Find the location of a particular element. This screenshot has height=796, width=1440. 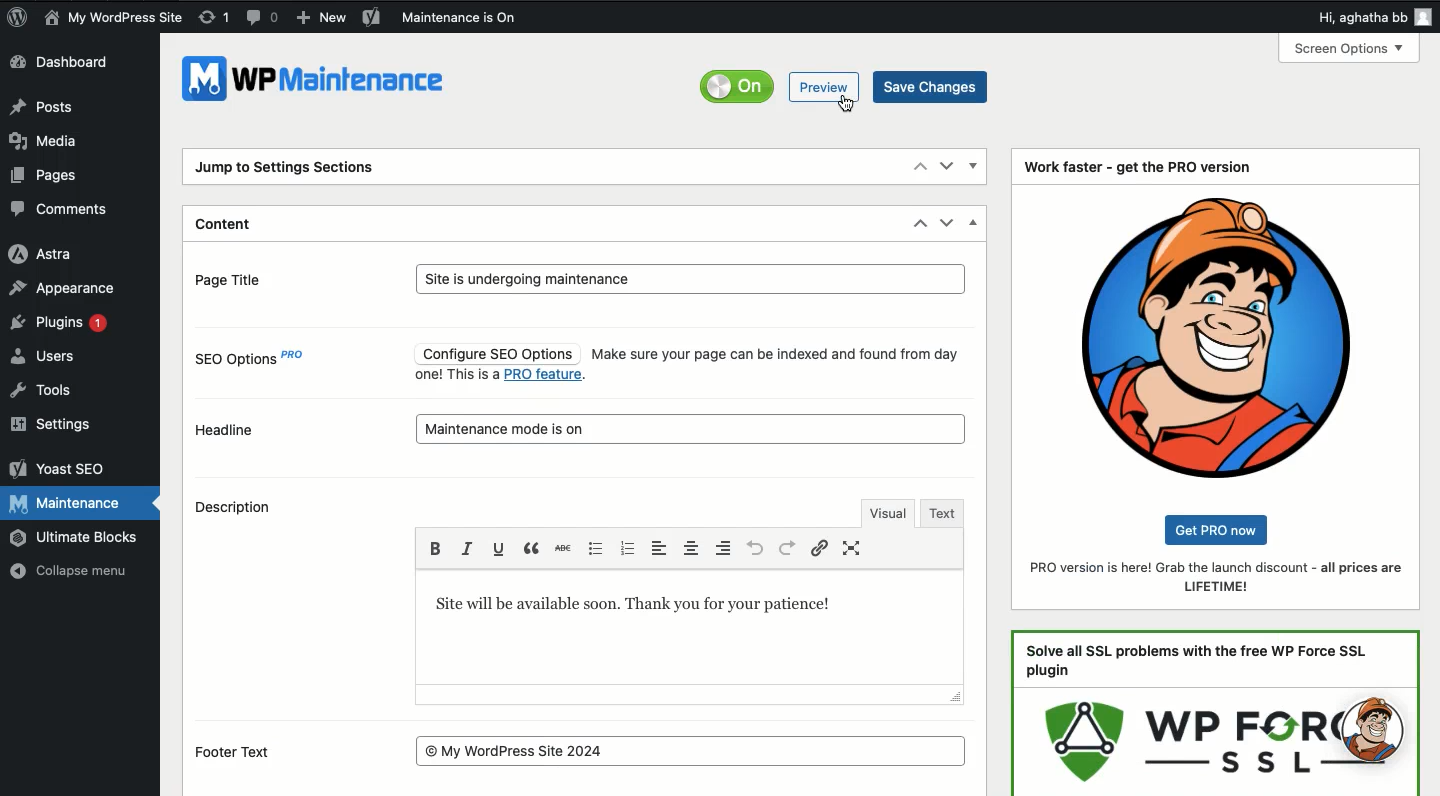

Visual is located at coordinates (886, 511).